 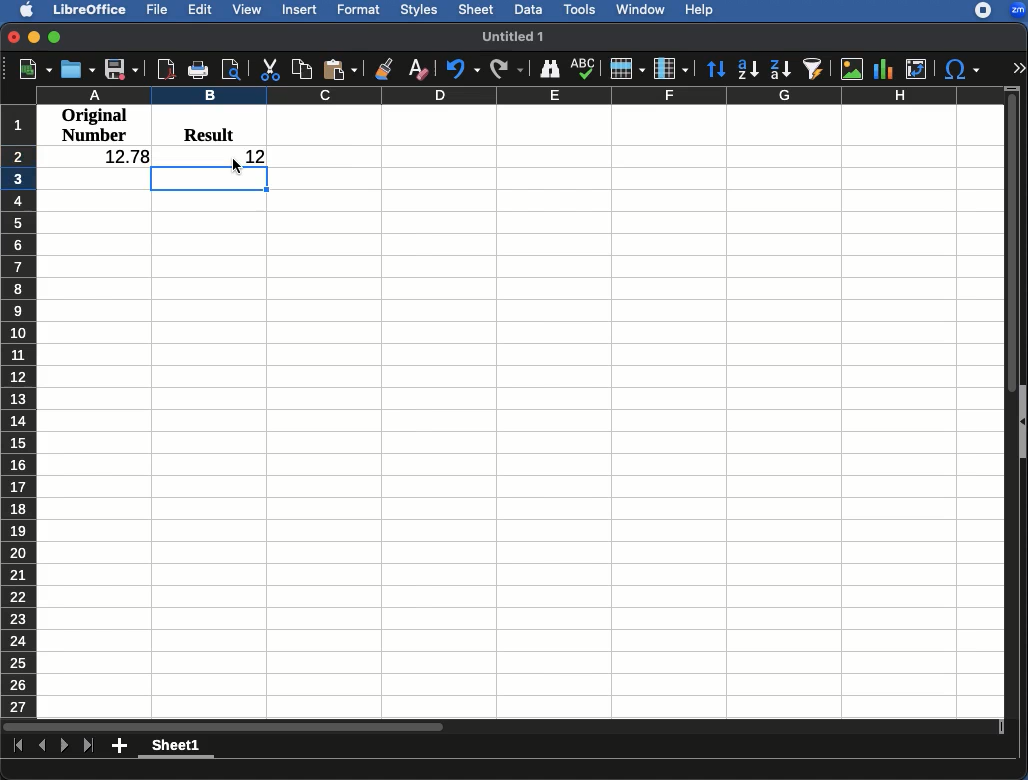 I want to click on Clone formatting, so click(x=382, y=69).